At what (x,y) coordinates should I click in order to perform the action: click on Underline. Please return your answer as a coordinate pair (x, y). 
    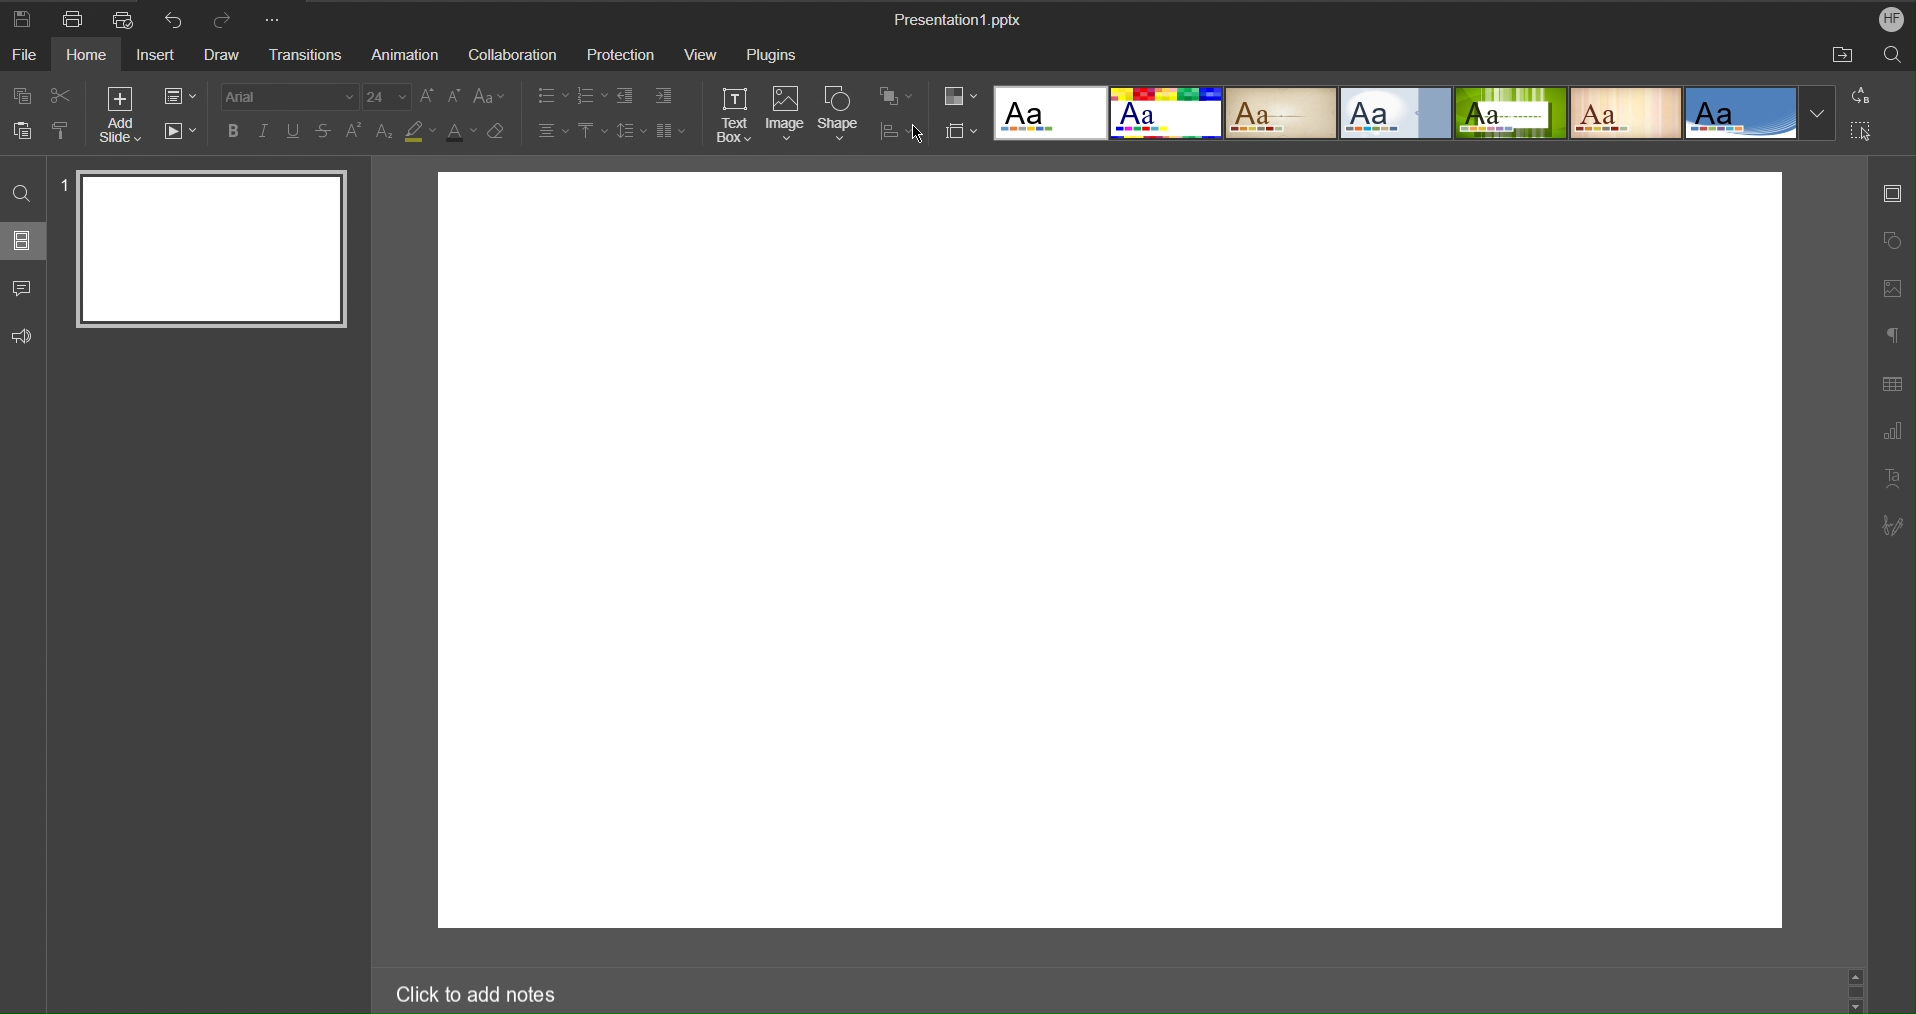
    Looking at the image, I should click on (295, 132).